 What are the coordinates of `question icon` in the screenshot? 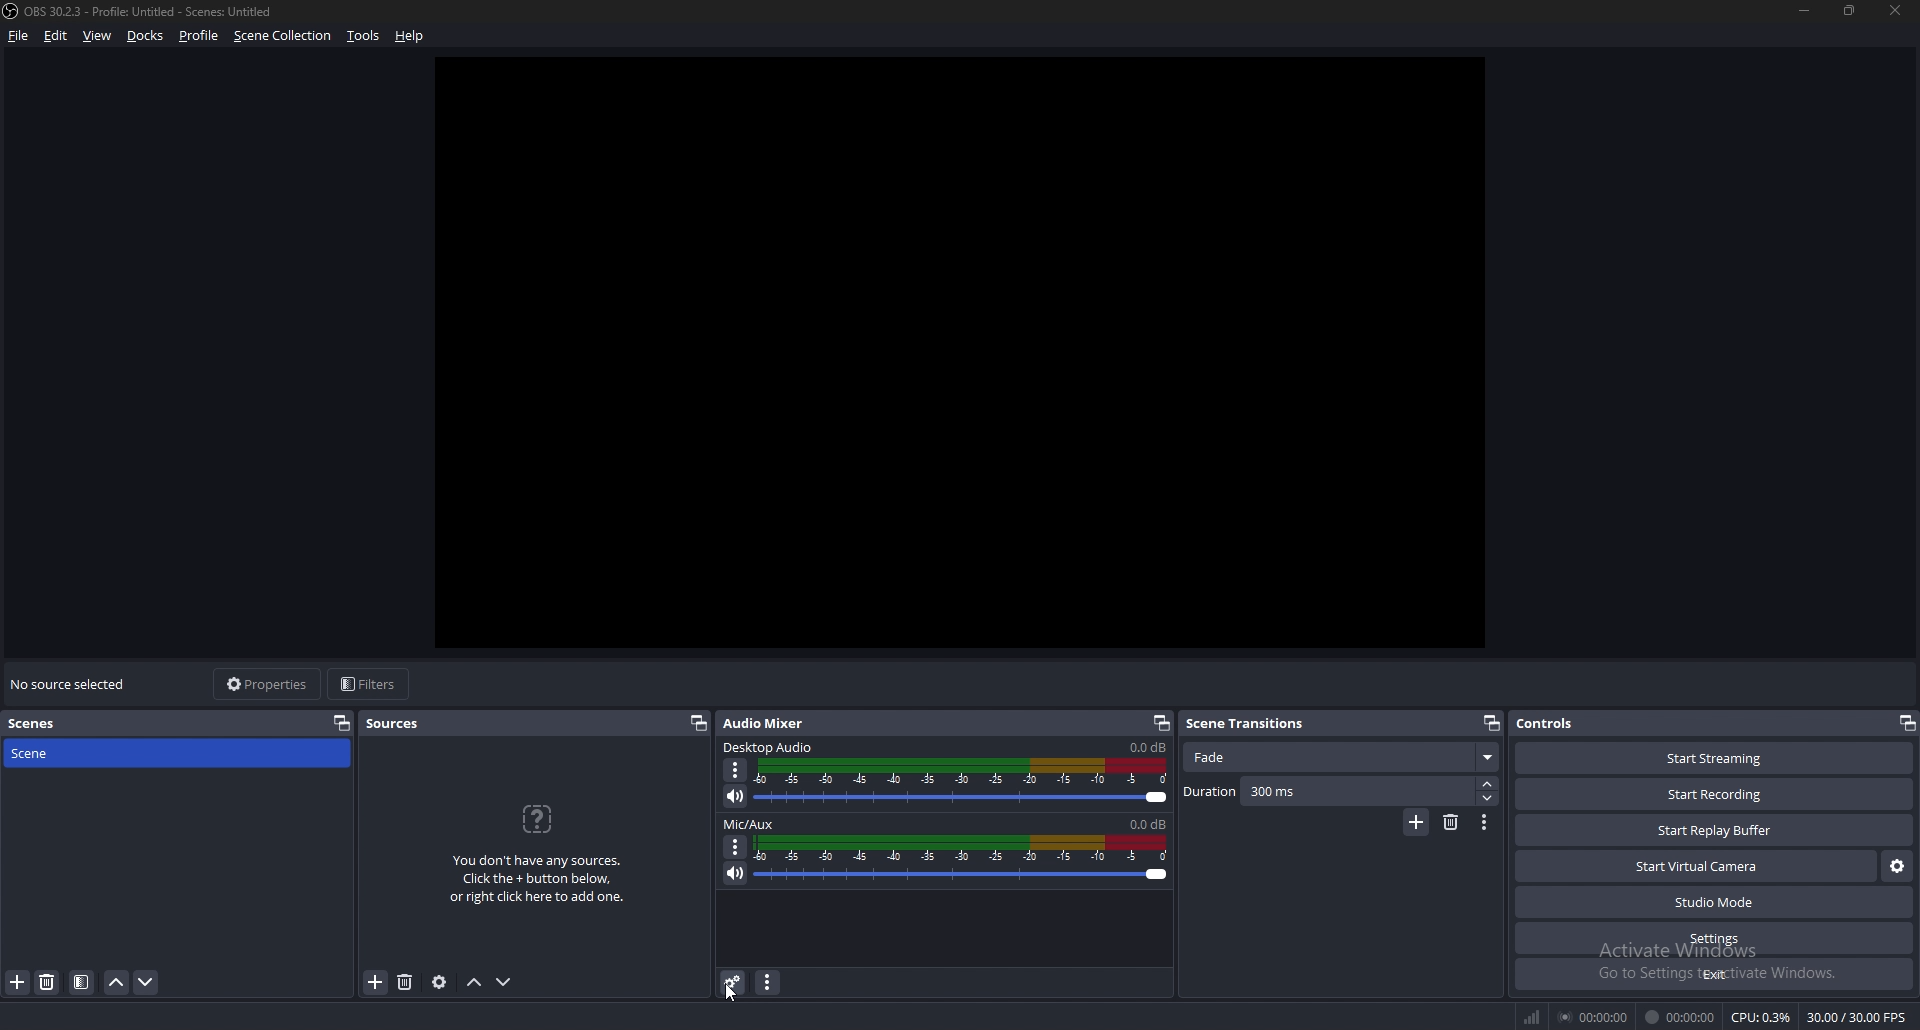 It's located at (537, 819).